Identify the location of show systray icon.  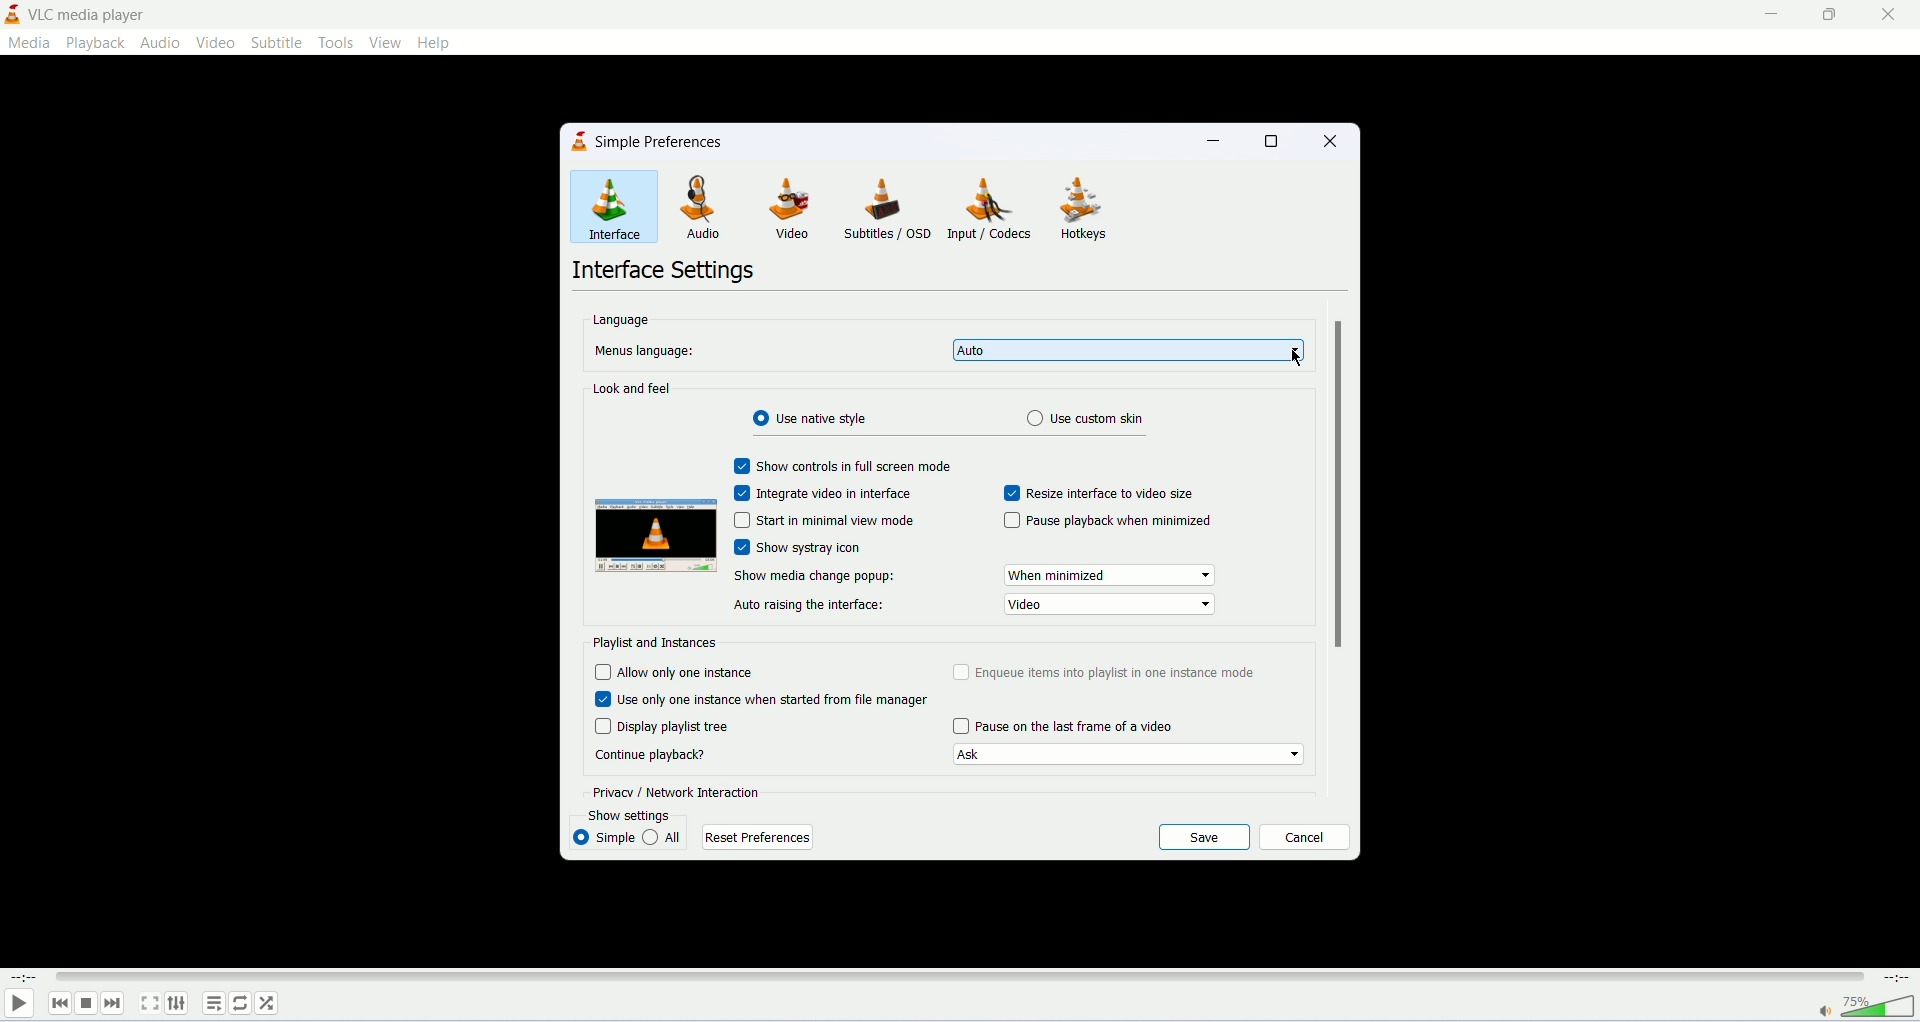
(823, 547).